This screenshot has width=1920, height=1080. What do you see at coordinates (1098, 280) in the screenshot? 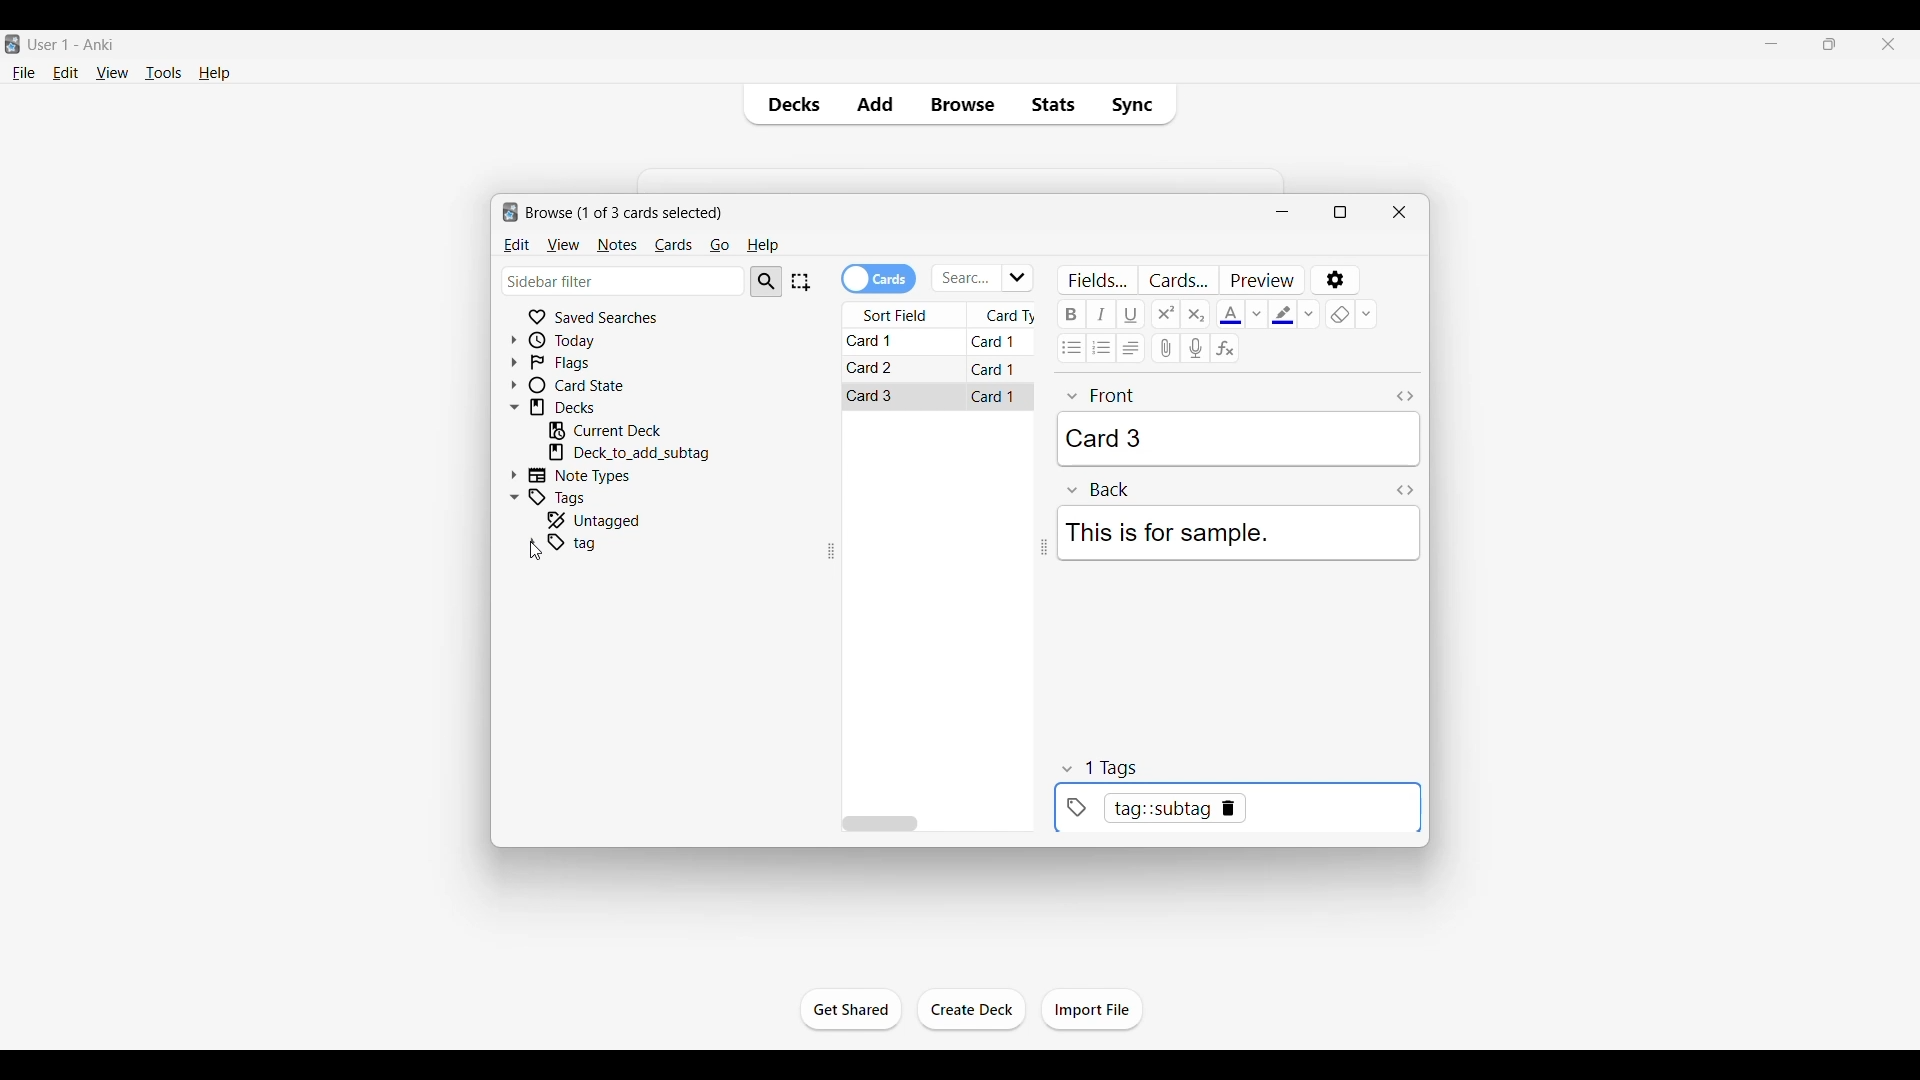
I see `Customize fields` at bounding box center [1098, 280].